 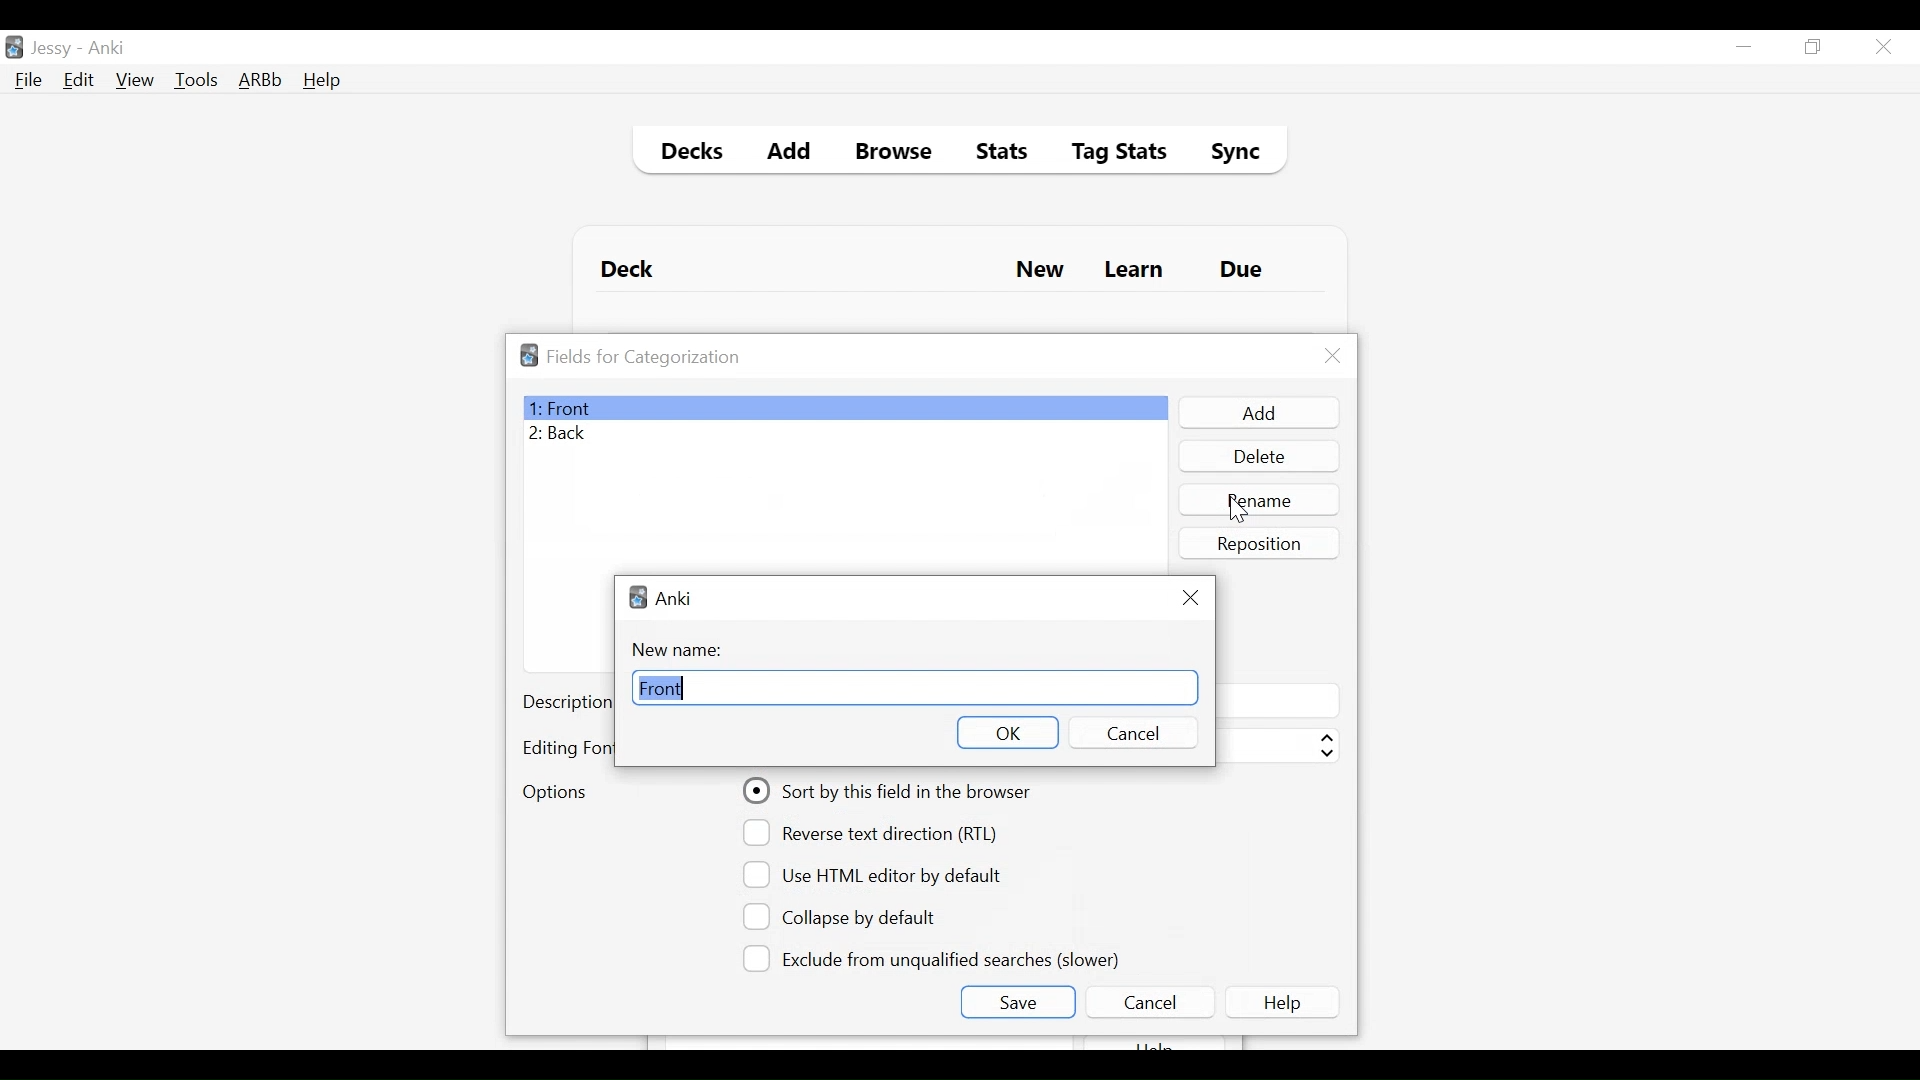 What do you see at coordinates (855, 917) in the screenshot?
I see `(un)select Collapse by default` at bounding box center [855, 917].